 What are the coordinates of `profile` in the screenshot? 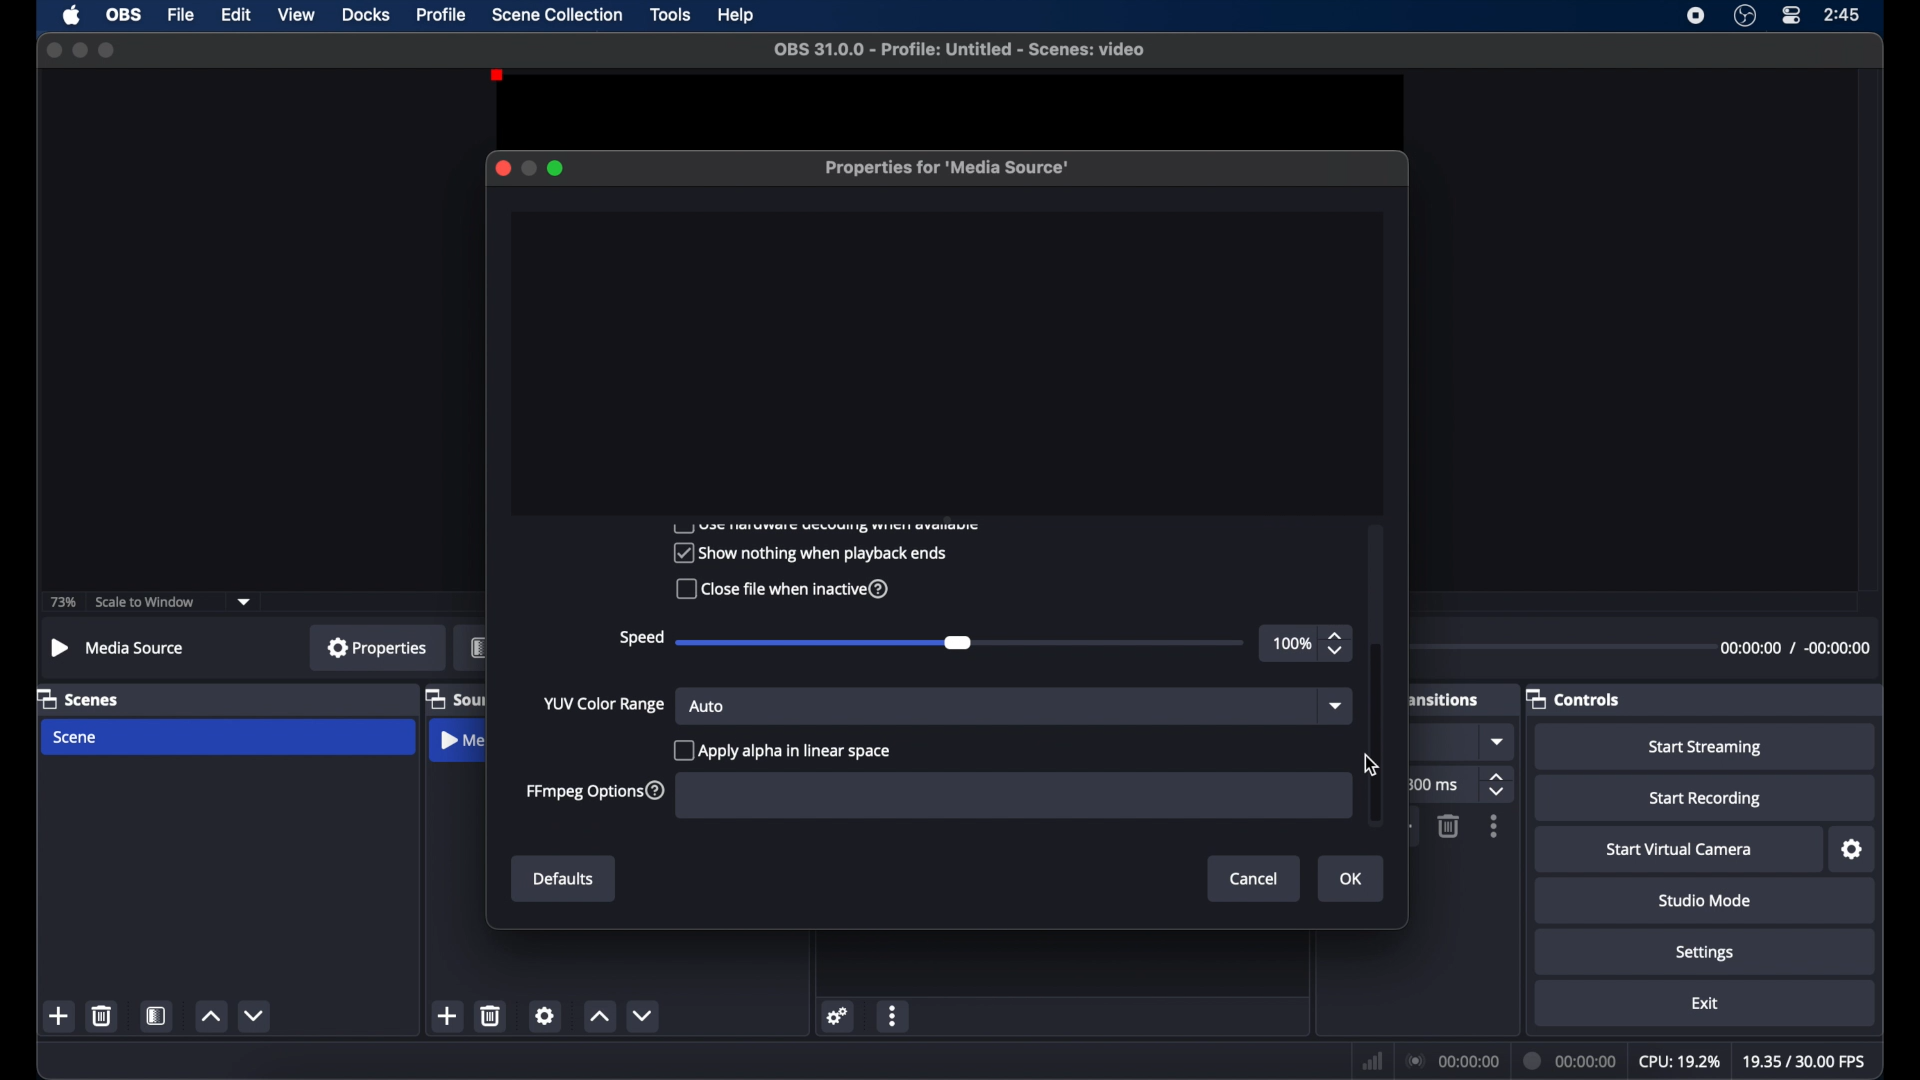 It's located at (443, 14).